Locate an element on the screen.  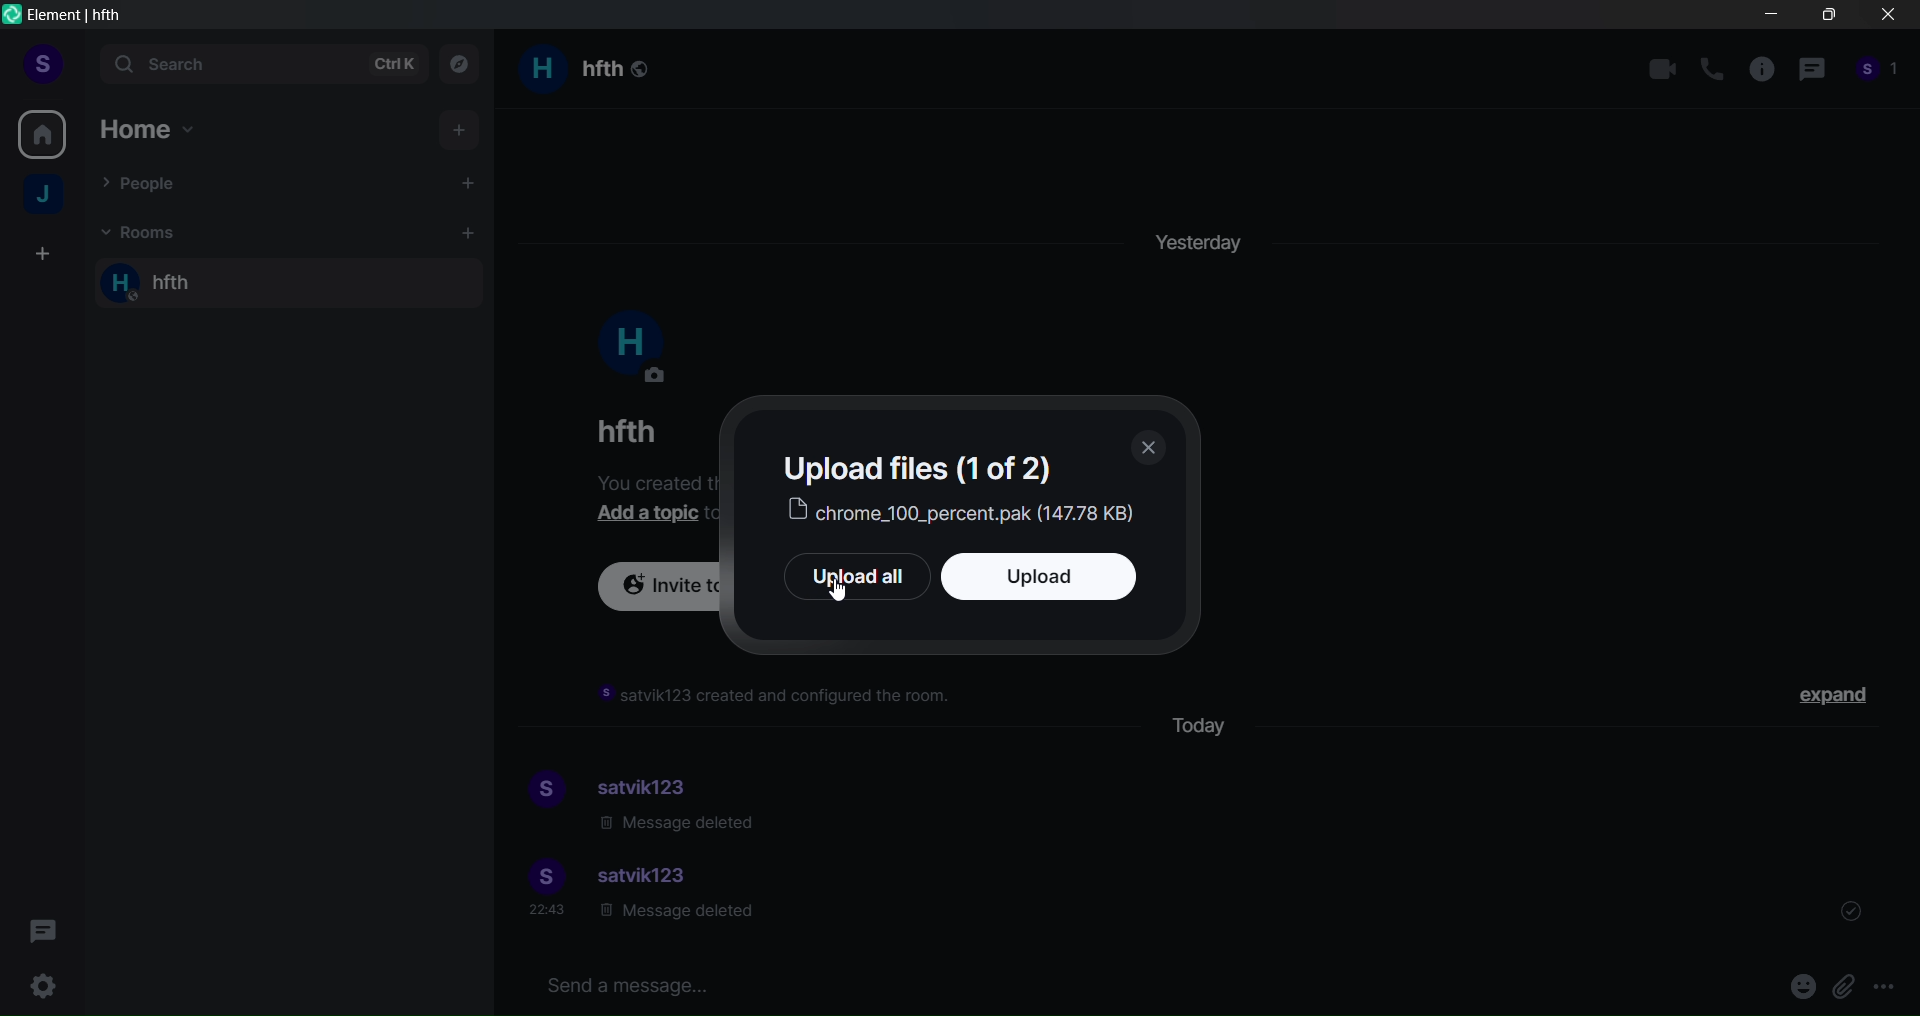
call is located at coordinates (1712, 70).